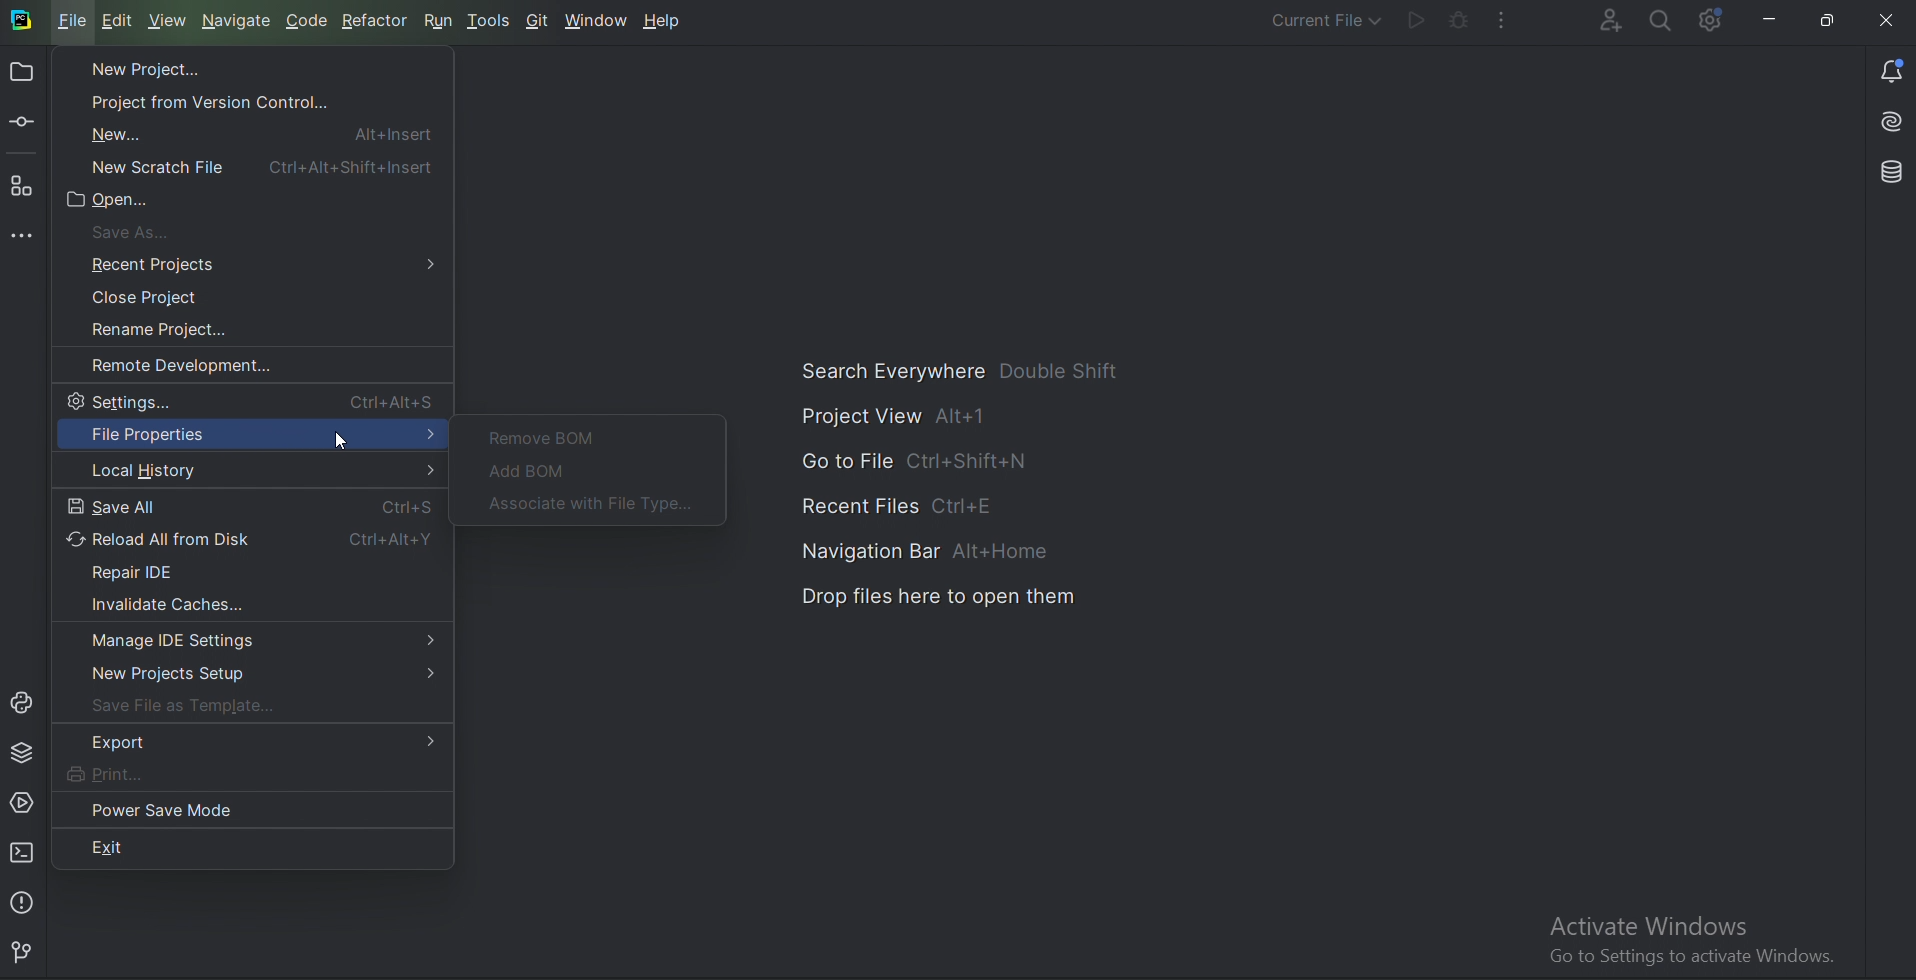 The width and height of the screenshot is (1916, 980). What do you see at coordinates (1417, 20) in the screenshot?
I see `Run` at bounding box center [1417, 20].